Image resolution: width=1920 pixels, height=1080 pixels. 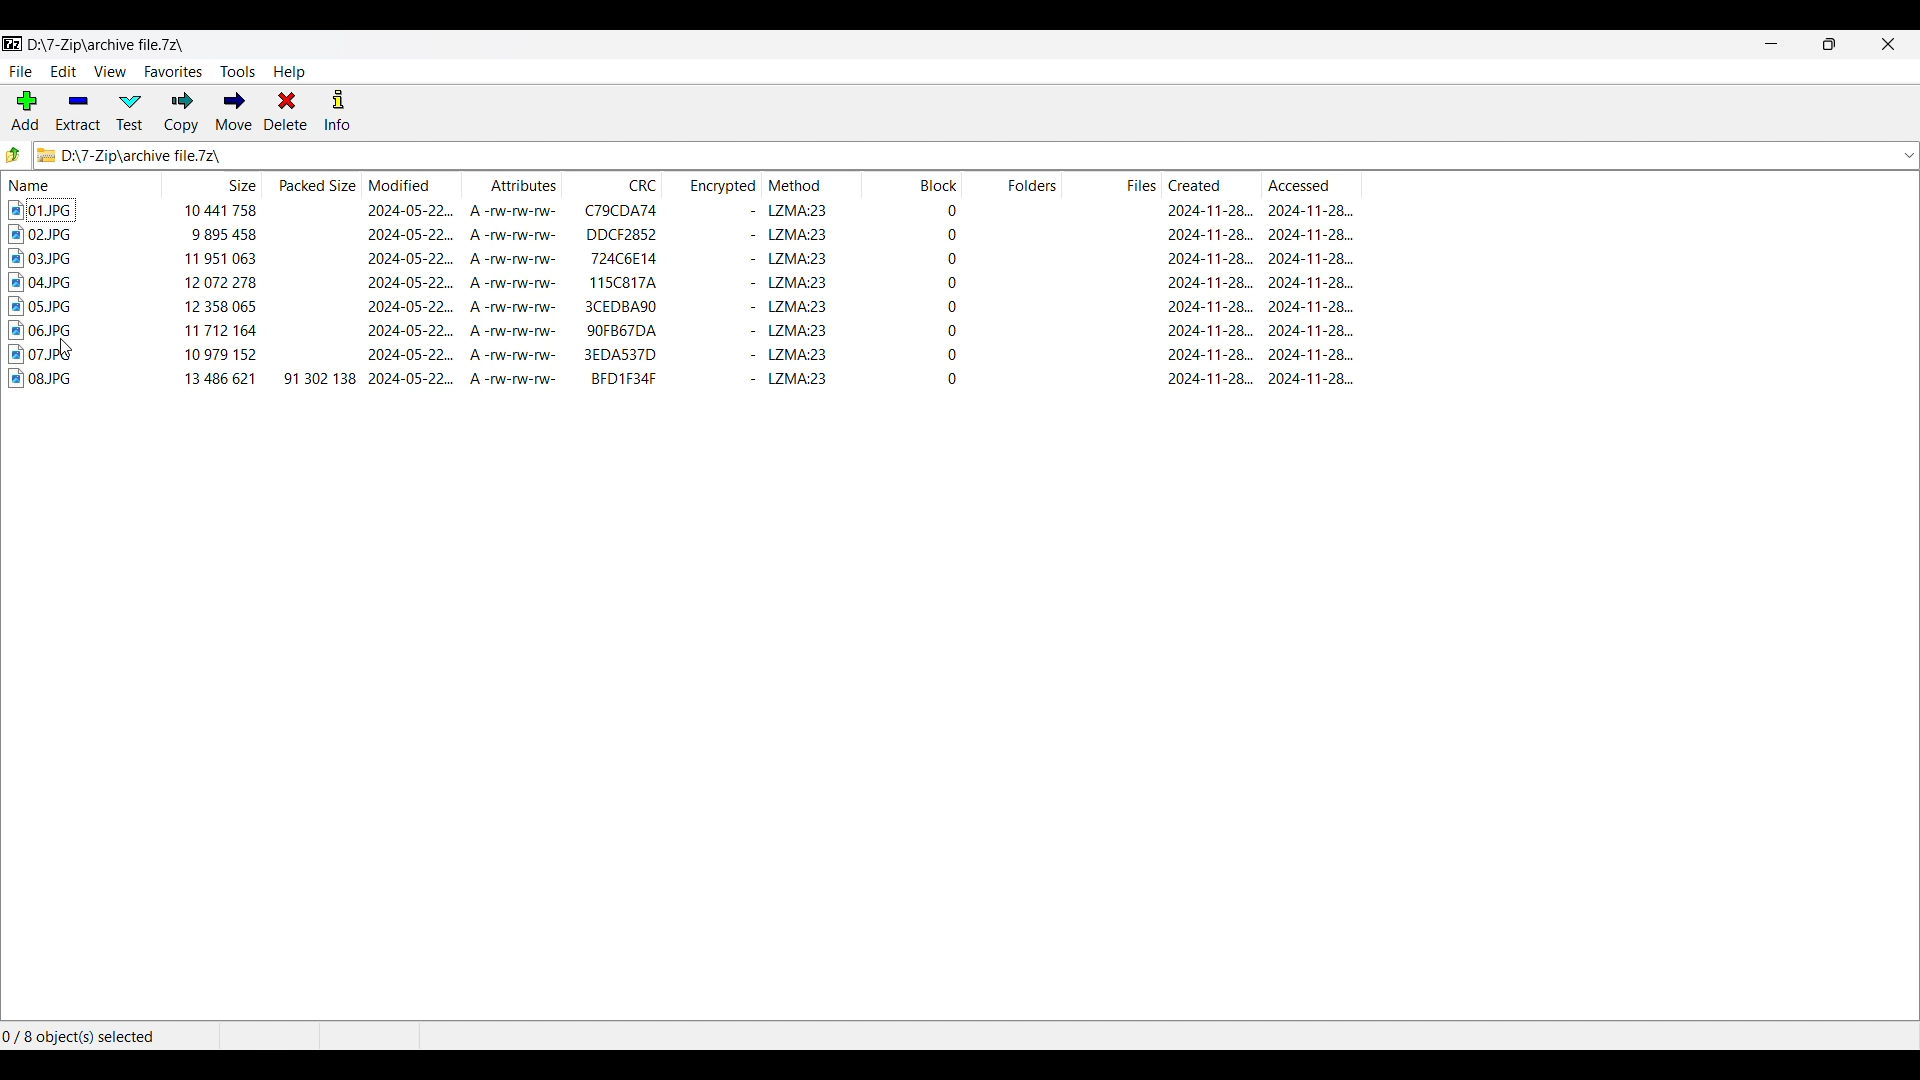 I want to click on accessed date & time, so click(x=1312, y=354).